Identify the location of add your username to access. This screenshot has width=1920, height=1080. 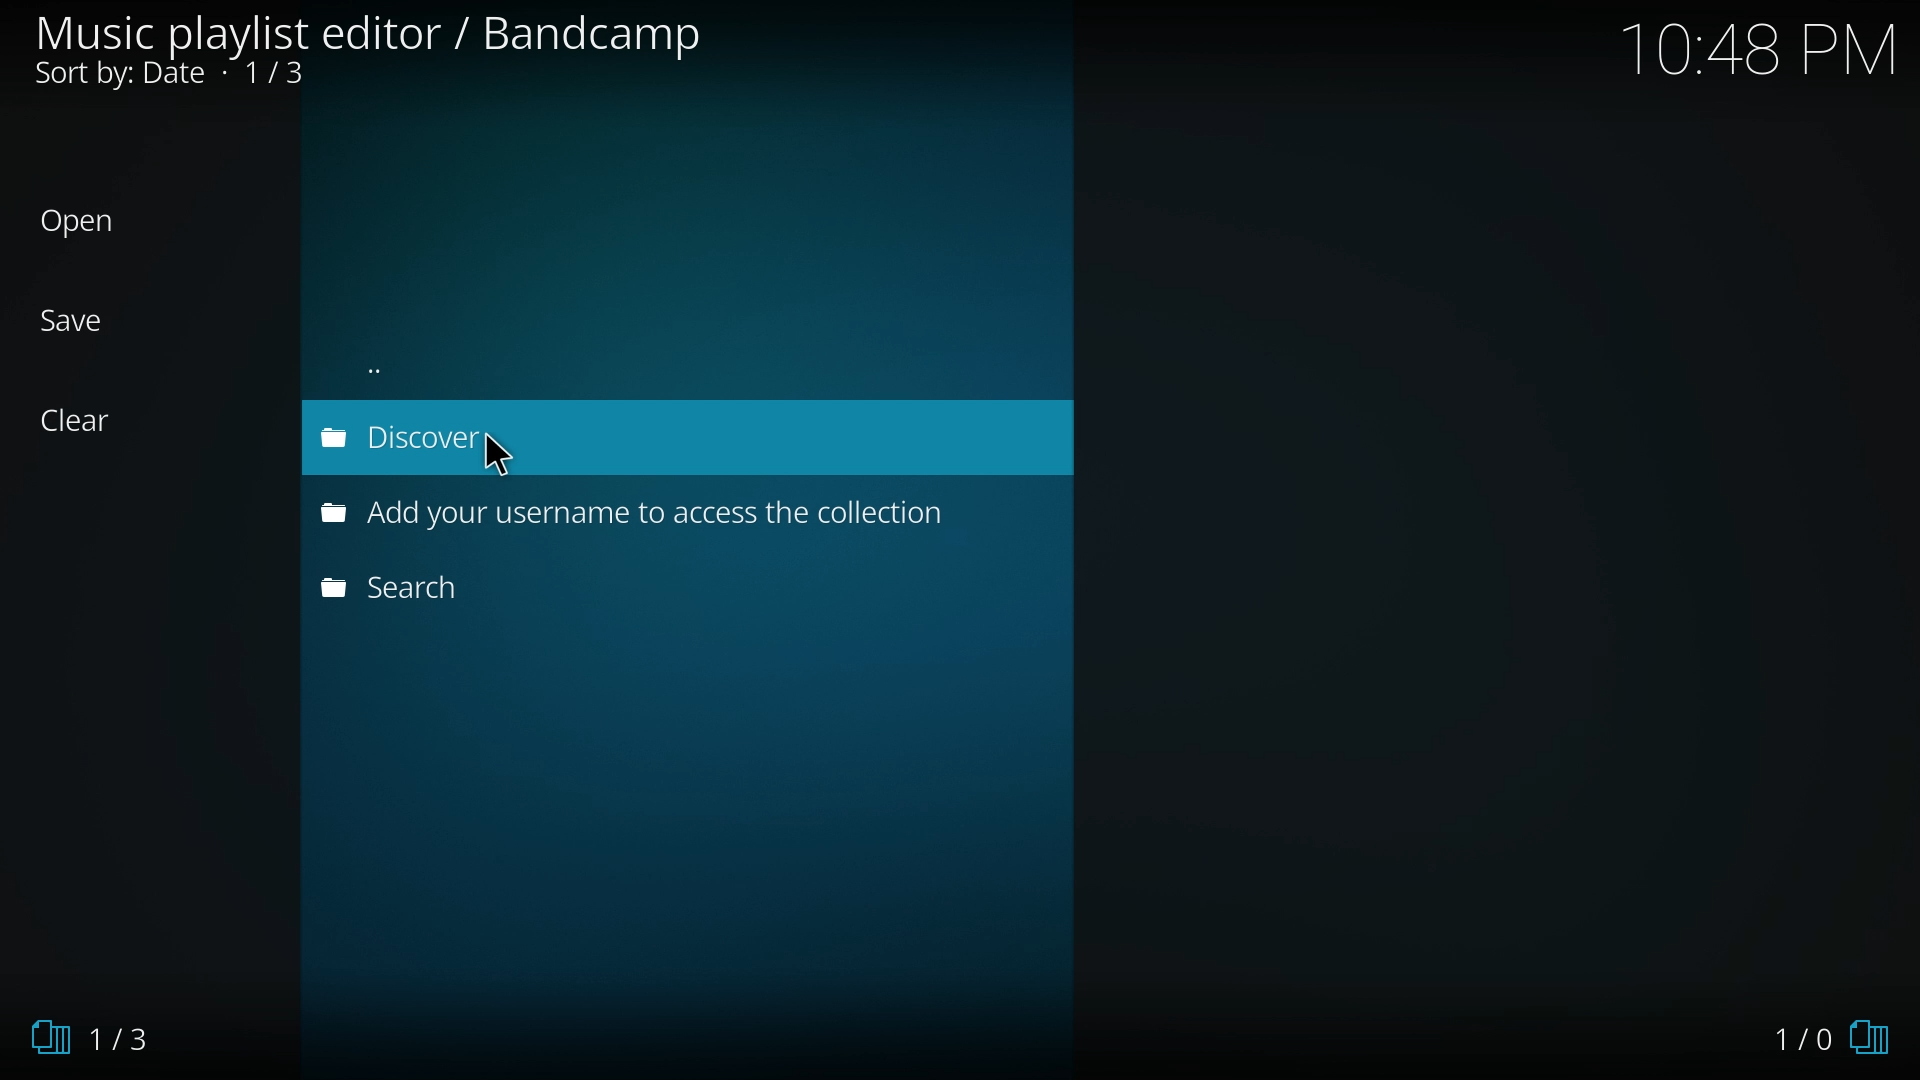
(633, 516).